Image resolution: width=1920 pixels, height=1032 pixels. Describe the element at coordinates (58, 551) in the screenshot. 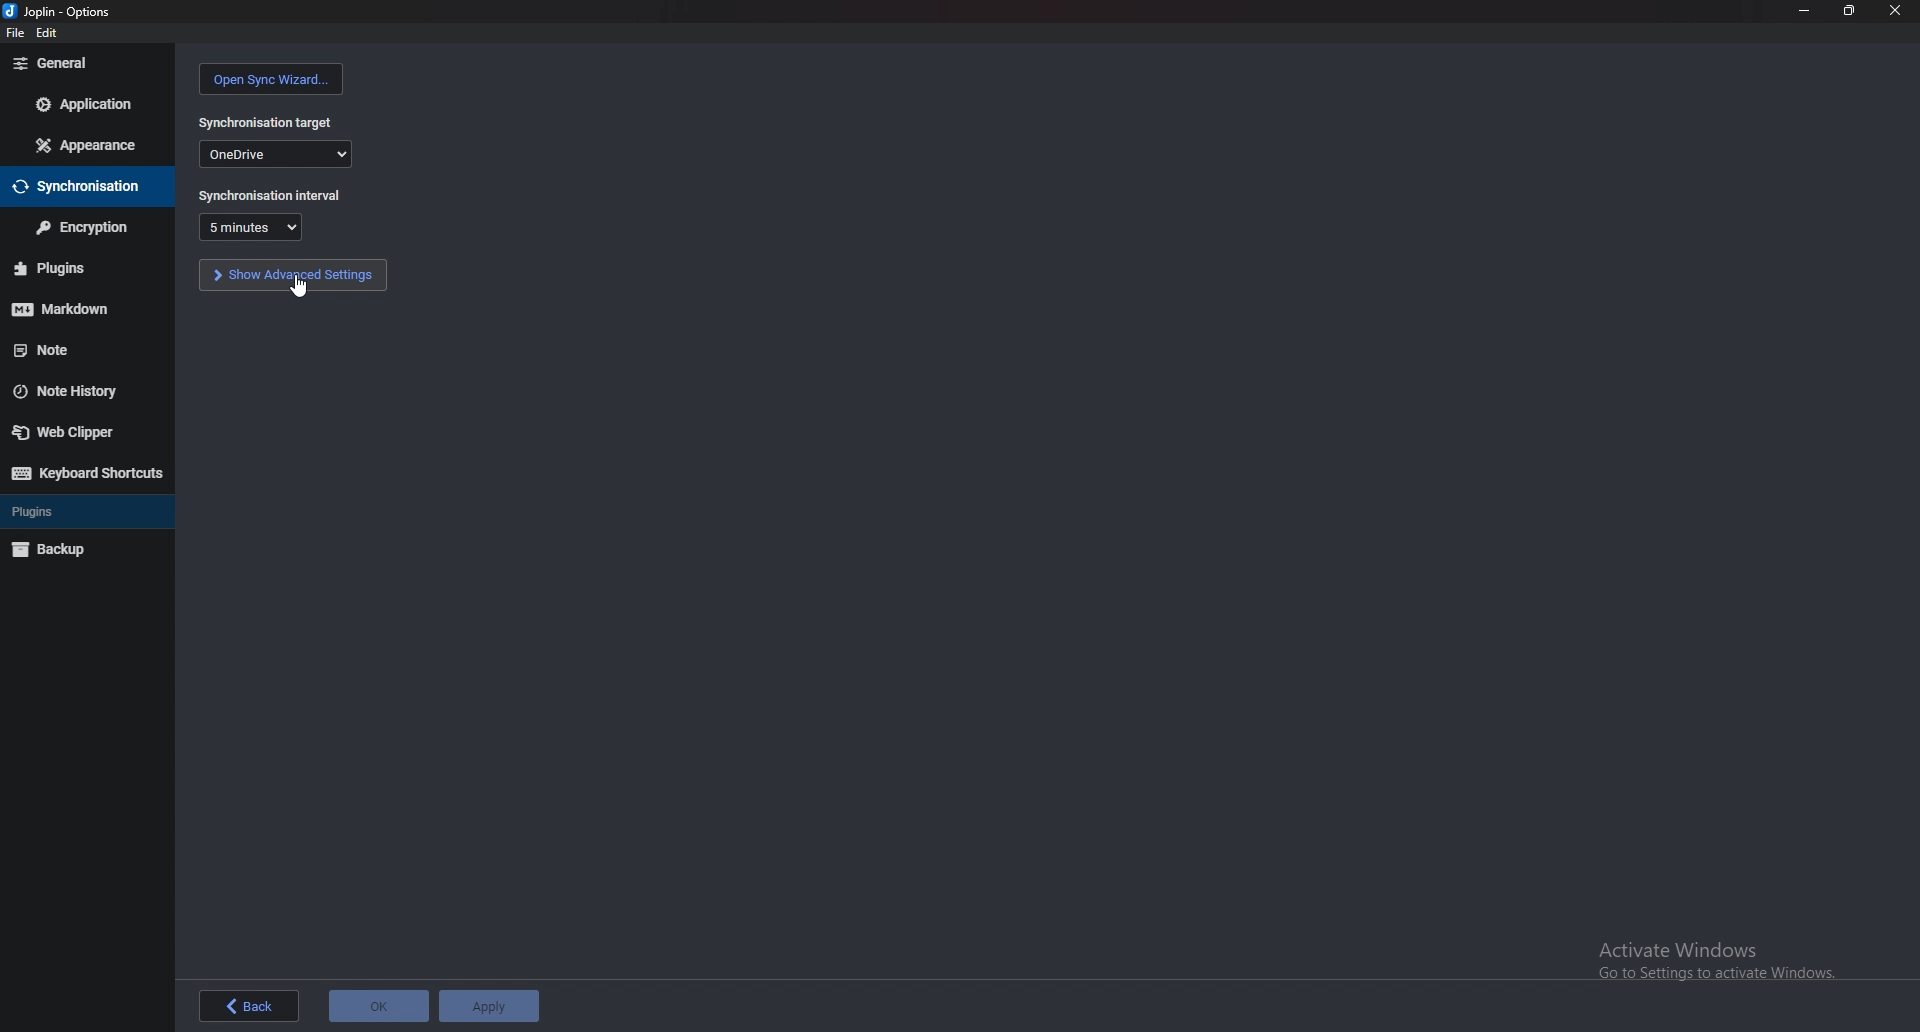

I see `backup` at that location.